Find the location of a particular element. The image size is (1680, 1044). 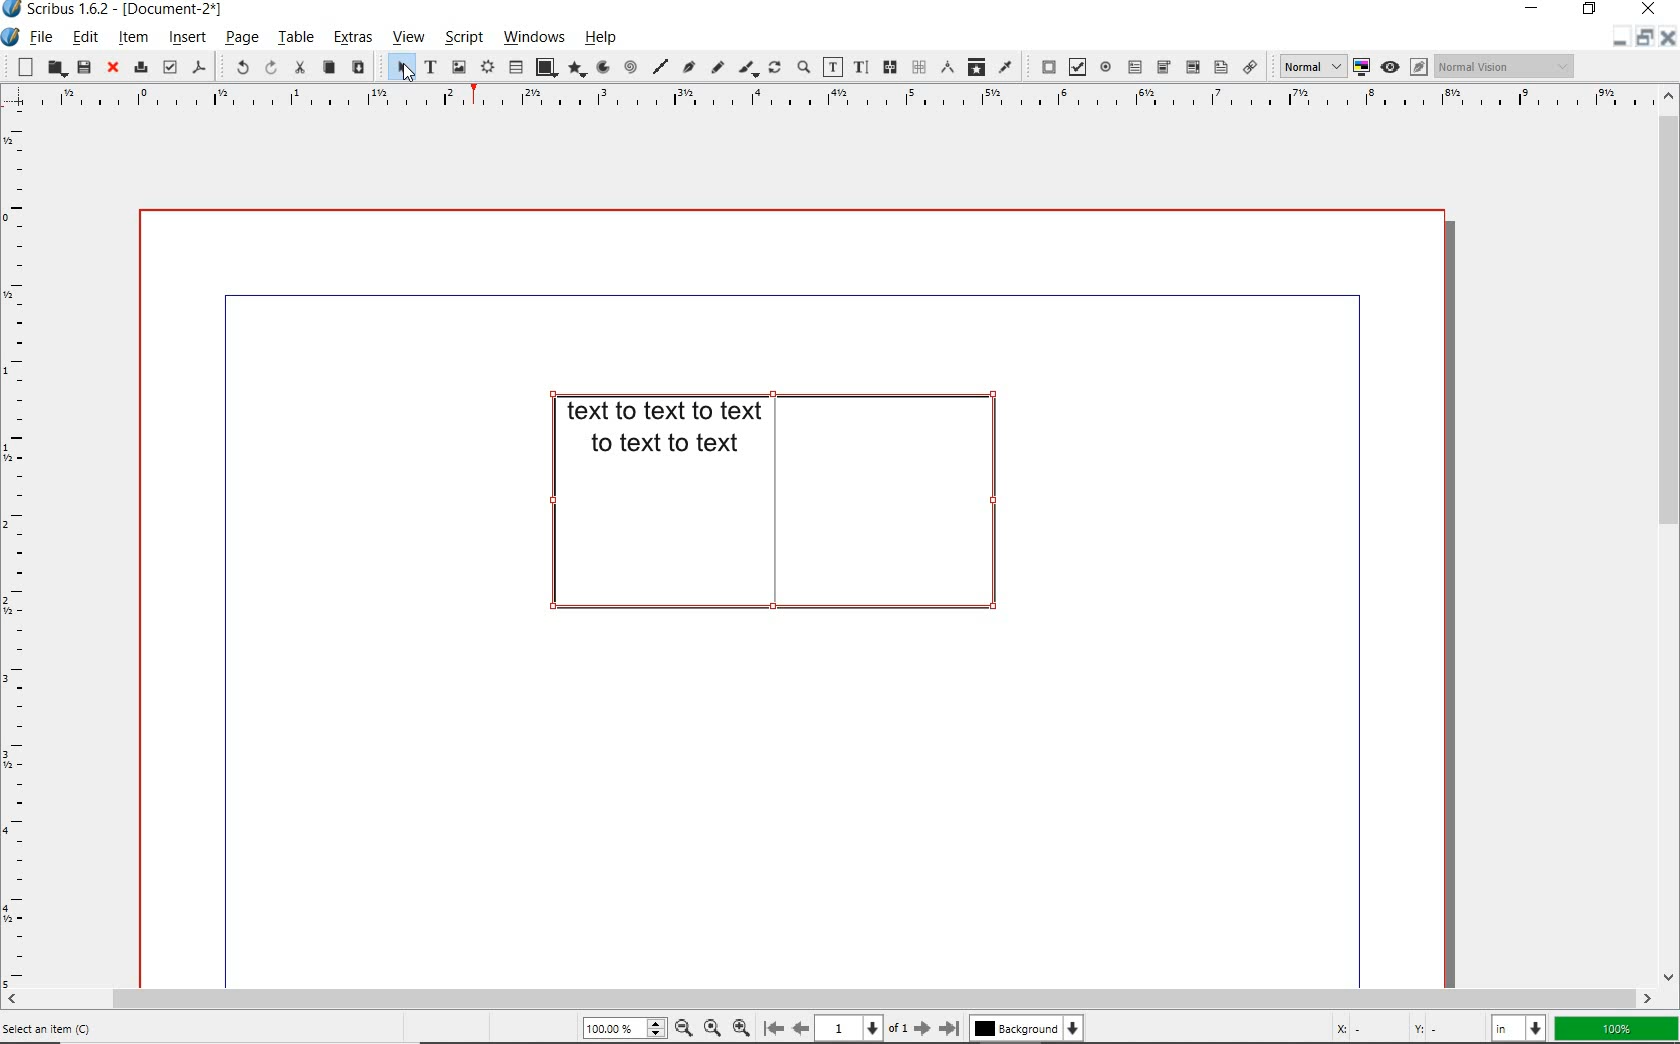

select unit is located at coordinates (1516, 1027).